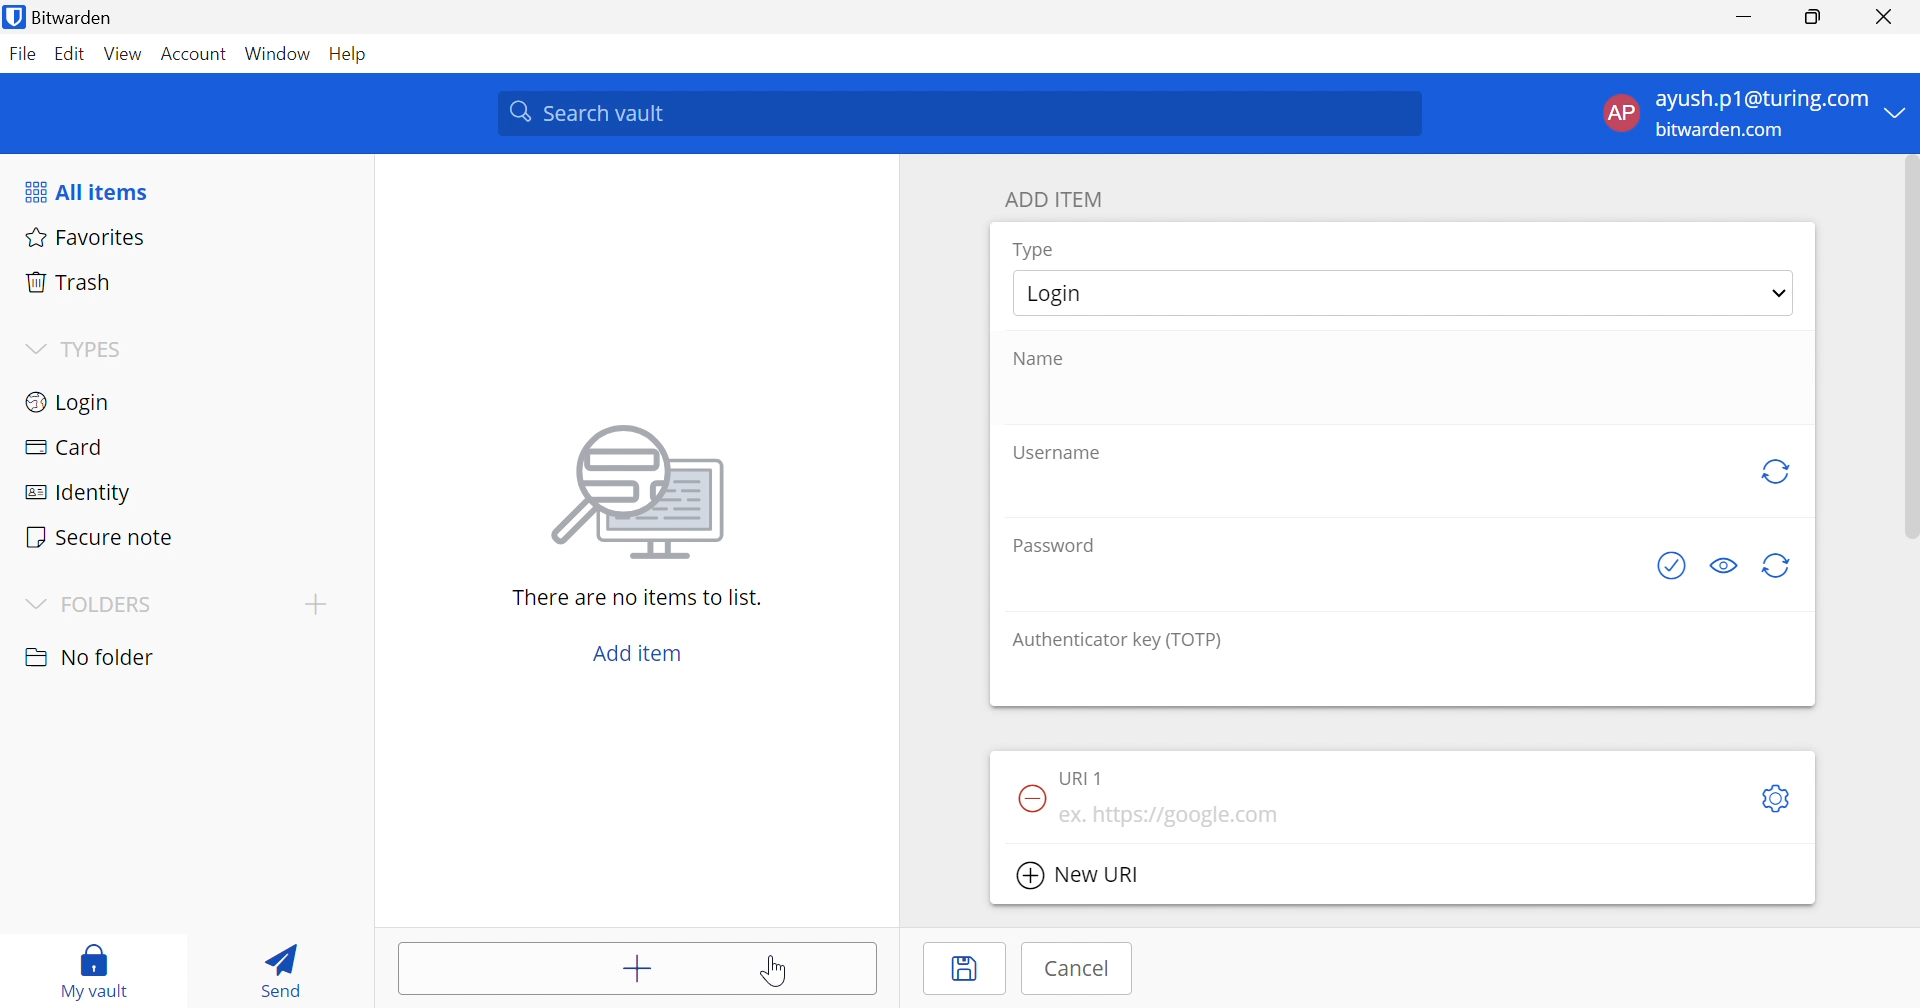  What do you see at coordinates (1780, 798) in the screenshot?
I see `Settings` at bounding box center [1780, 798].